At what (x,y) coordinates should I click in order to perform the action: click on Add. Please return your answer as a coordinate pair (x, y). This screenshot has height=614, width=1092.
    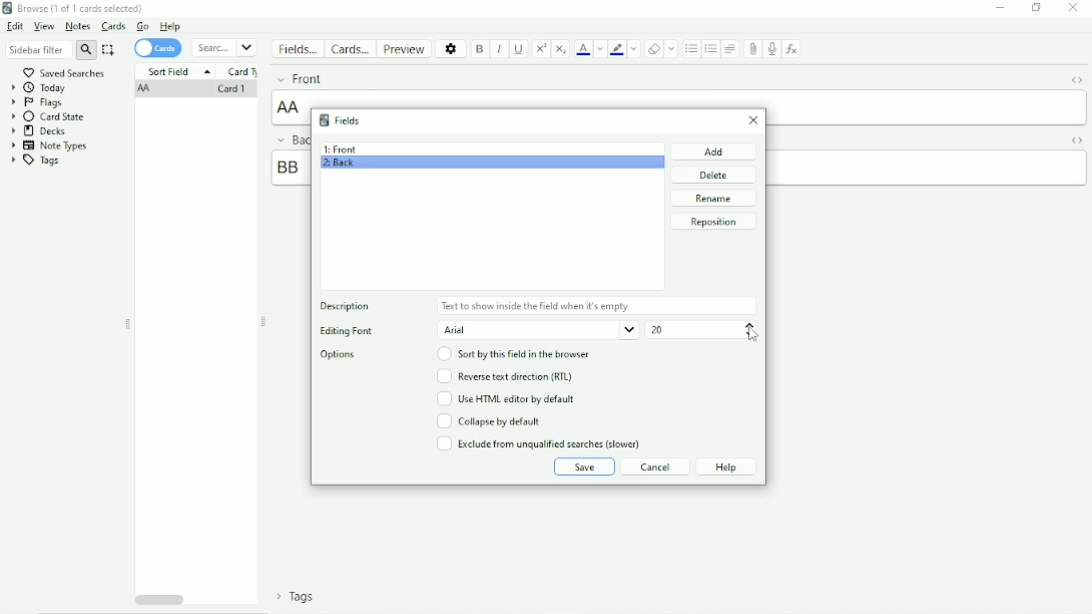
    Looking at the image, I should click on (715, 151).